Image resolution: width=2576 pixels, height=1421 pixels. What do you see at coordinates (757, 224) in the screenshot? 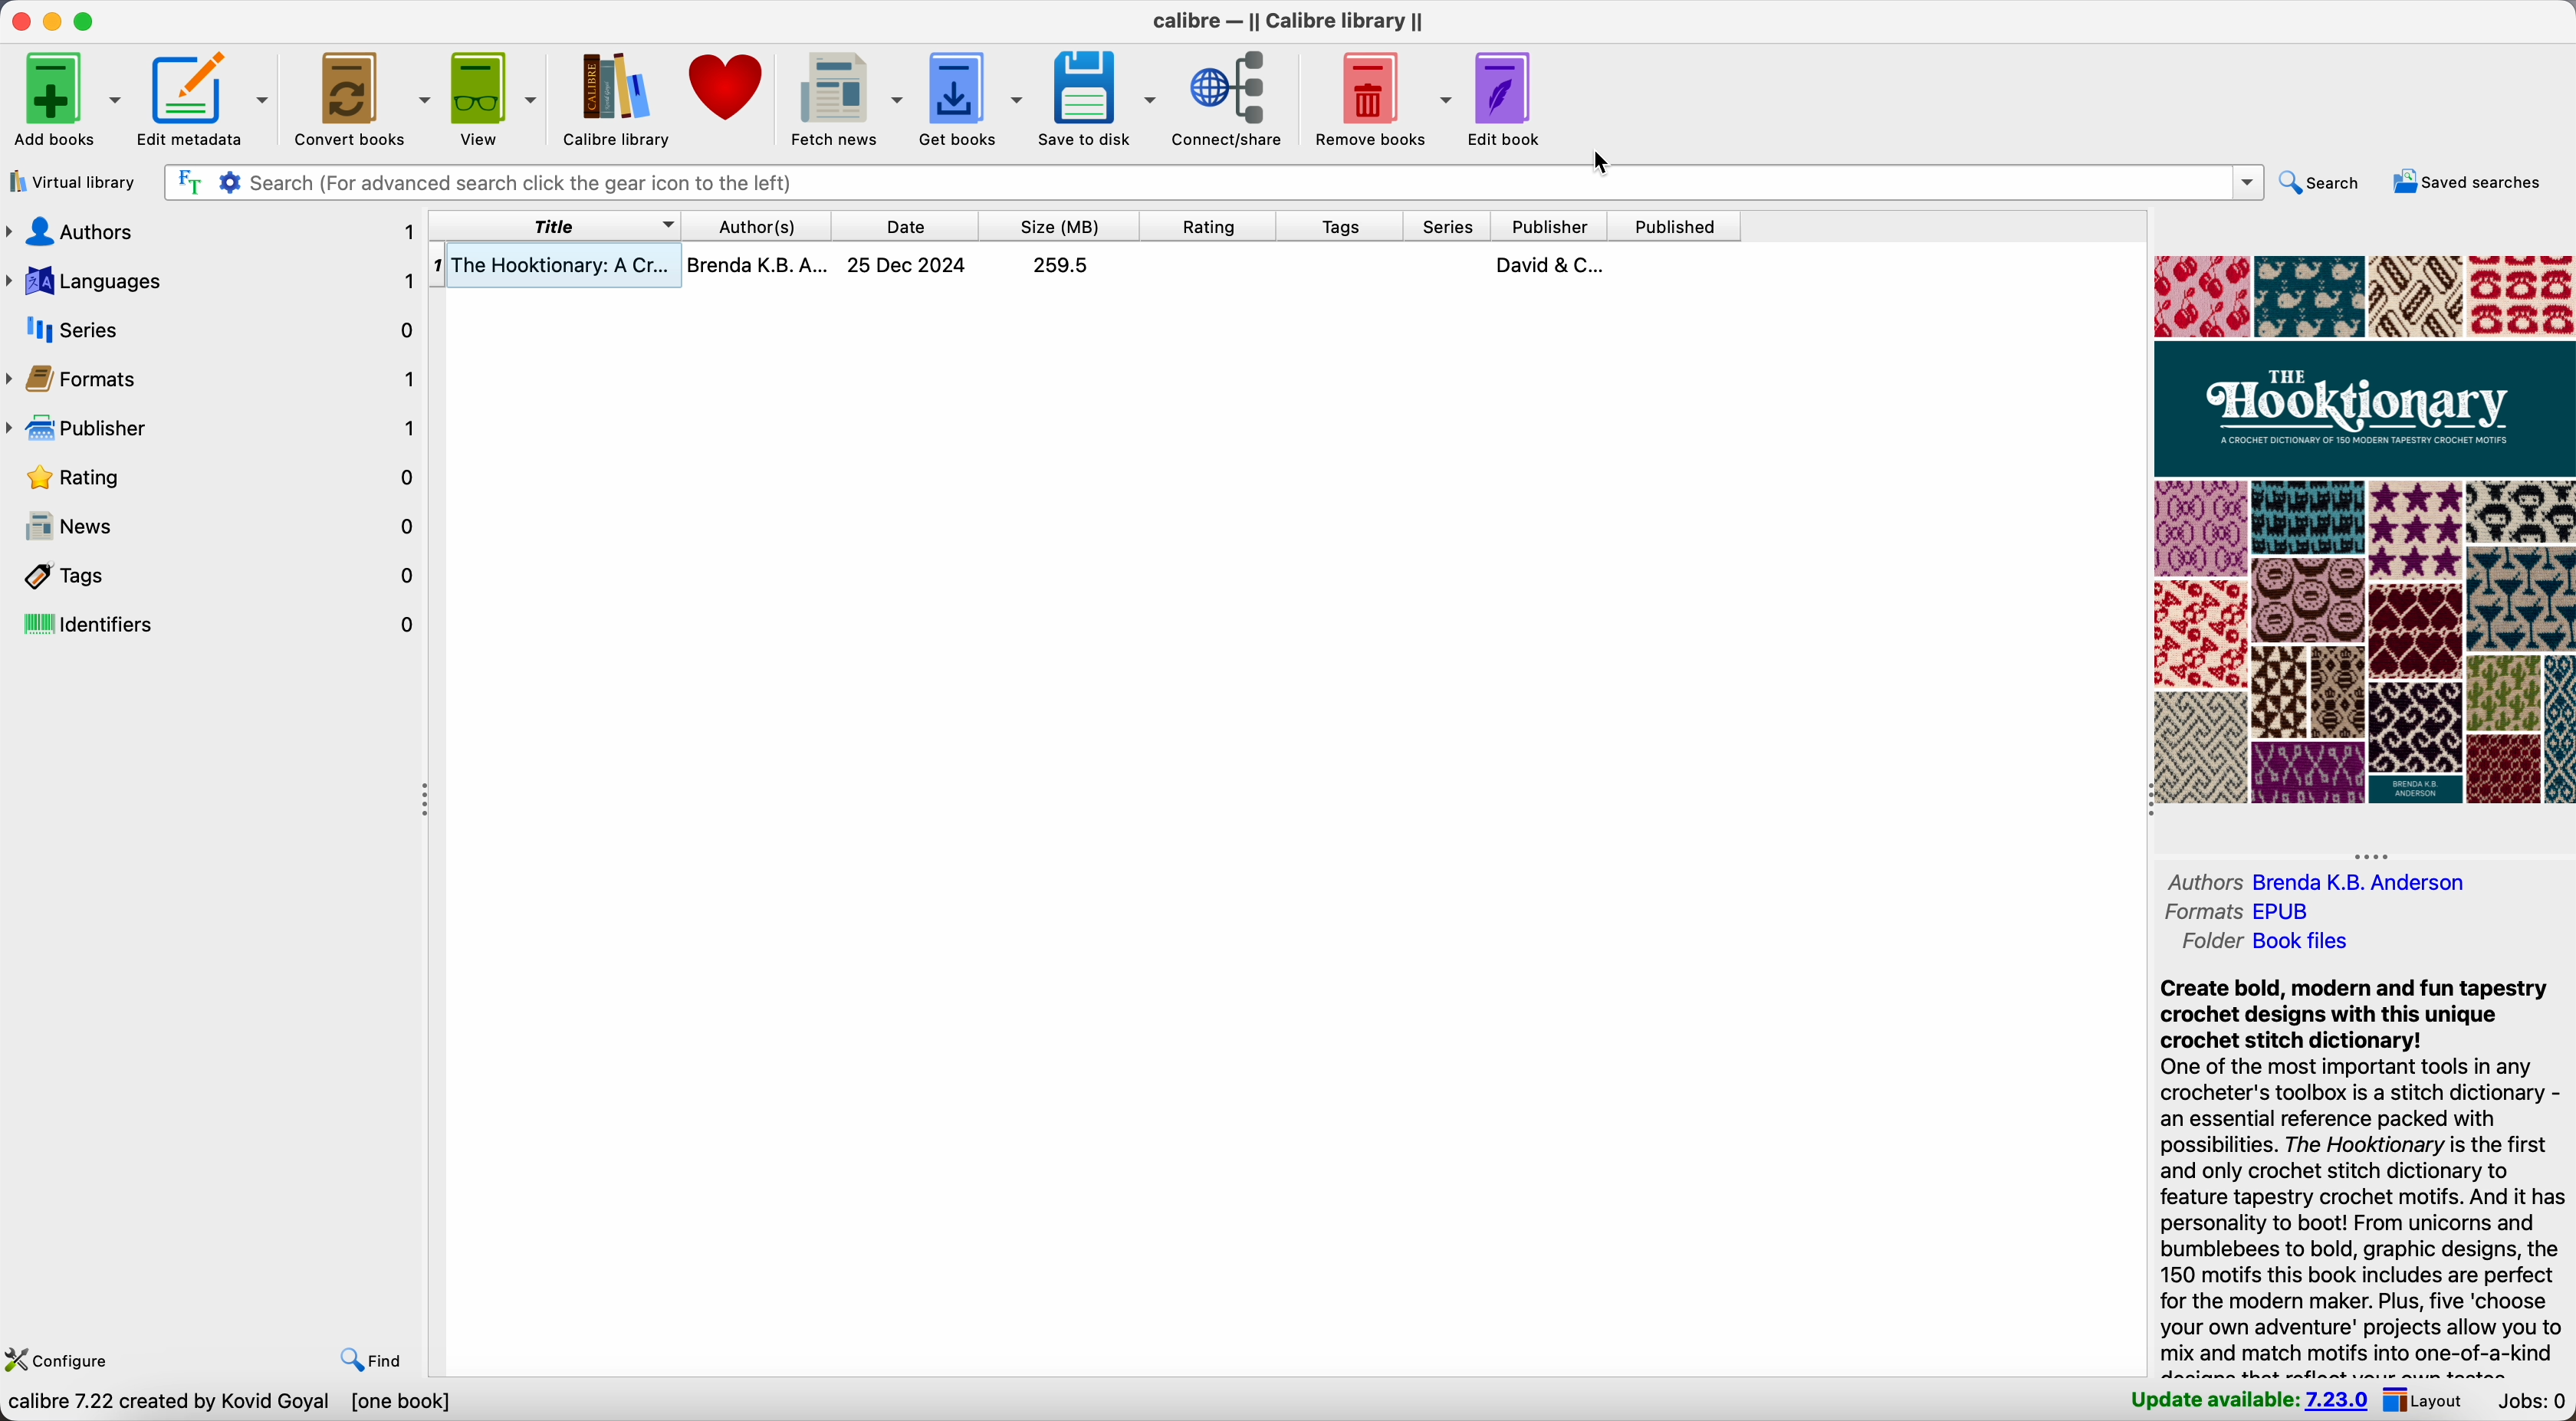
I see `author(s)` at bounding box center [757, 224].